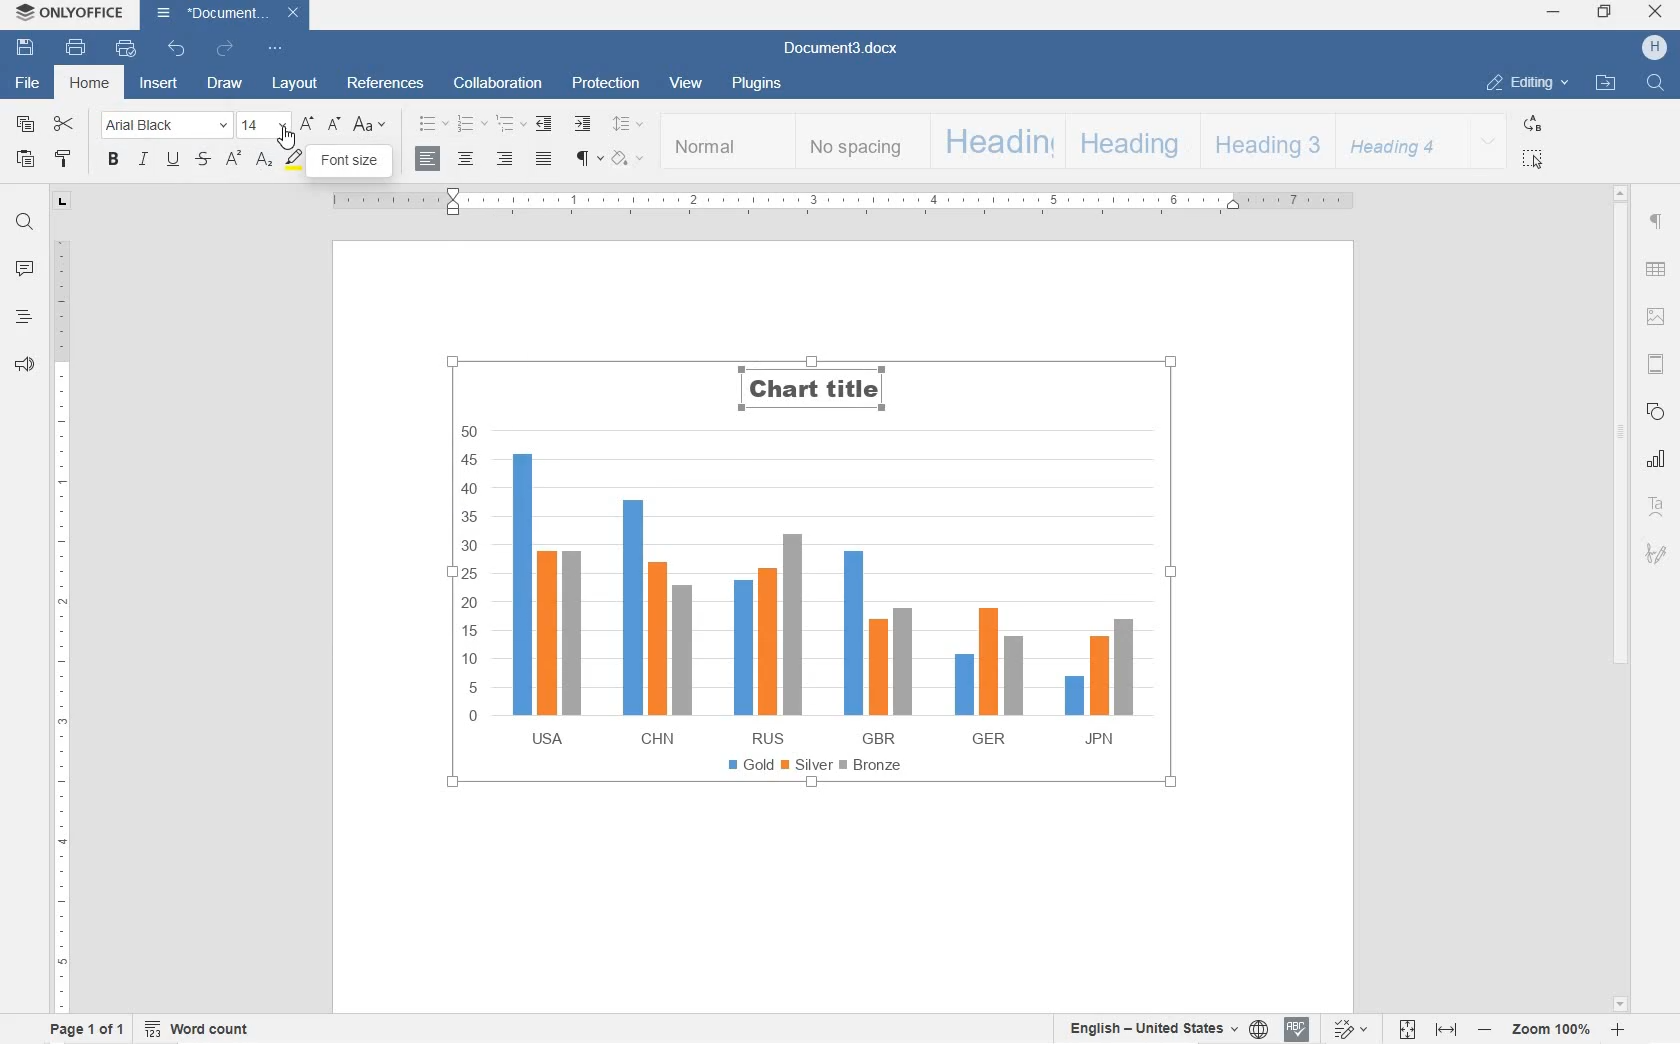  What do you see at coordinates (23, 319) in the screenshot?
I see `HEADINGS` at bounding box center [23, 319].